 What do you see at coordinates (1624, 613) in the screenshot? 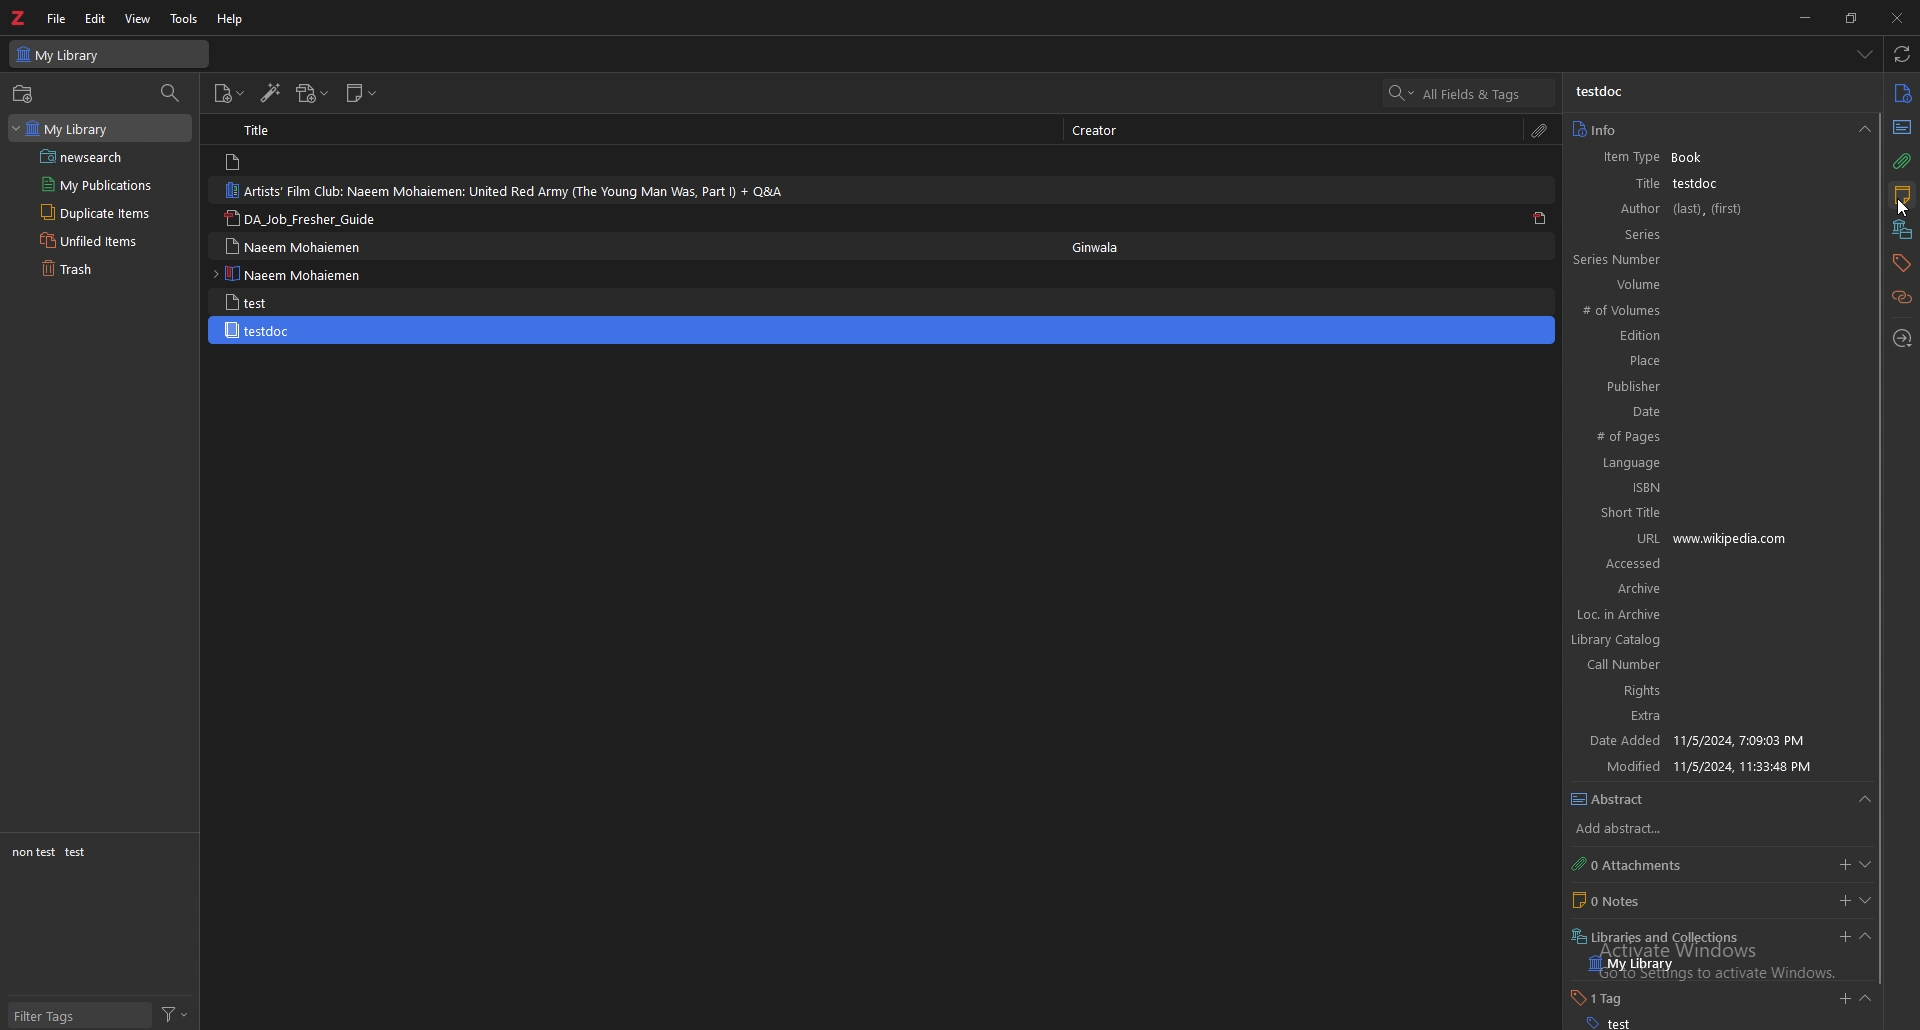
I see `loc. in archive` at bounding box center [1624, 613].